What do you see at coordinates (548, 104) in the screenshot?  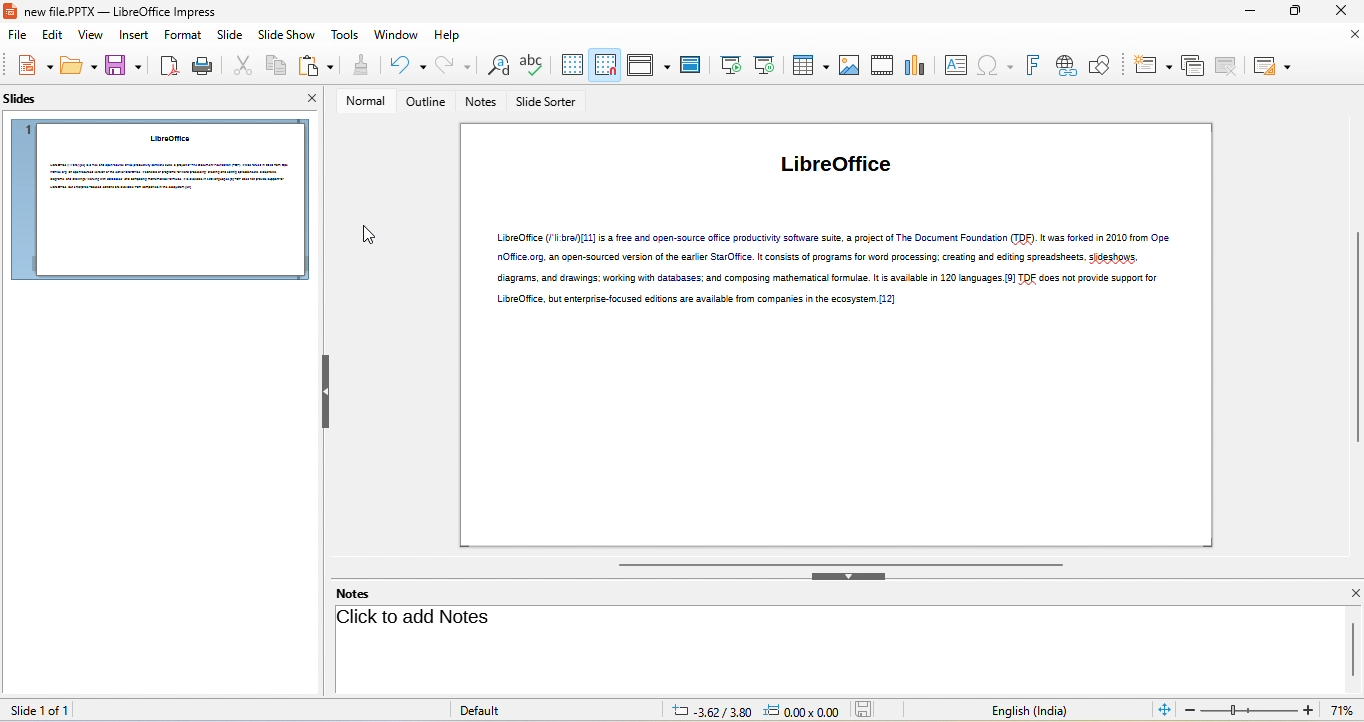 I see `slide sorter` at bounding box center [548, 104].